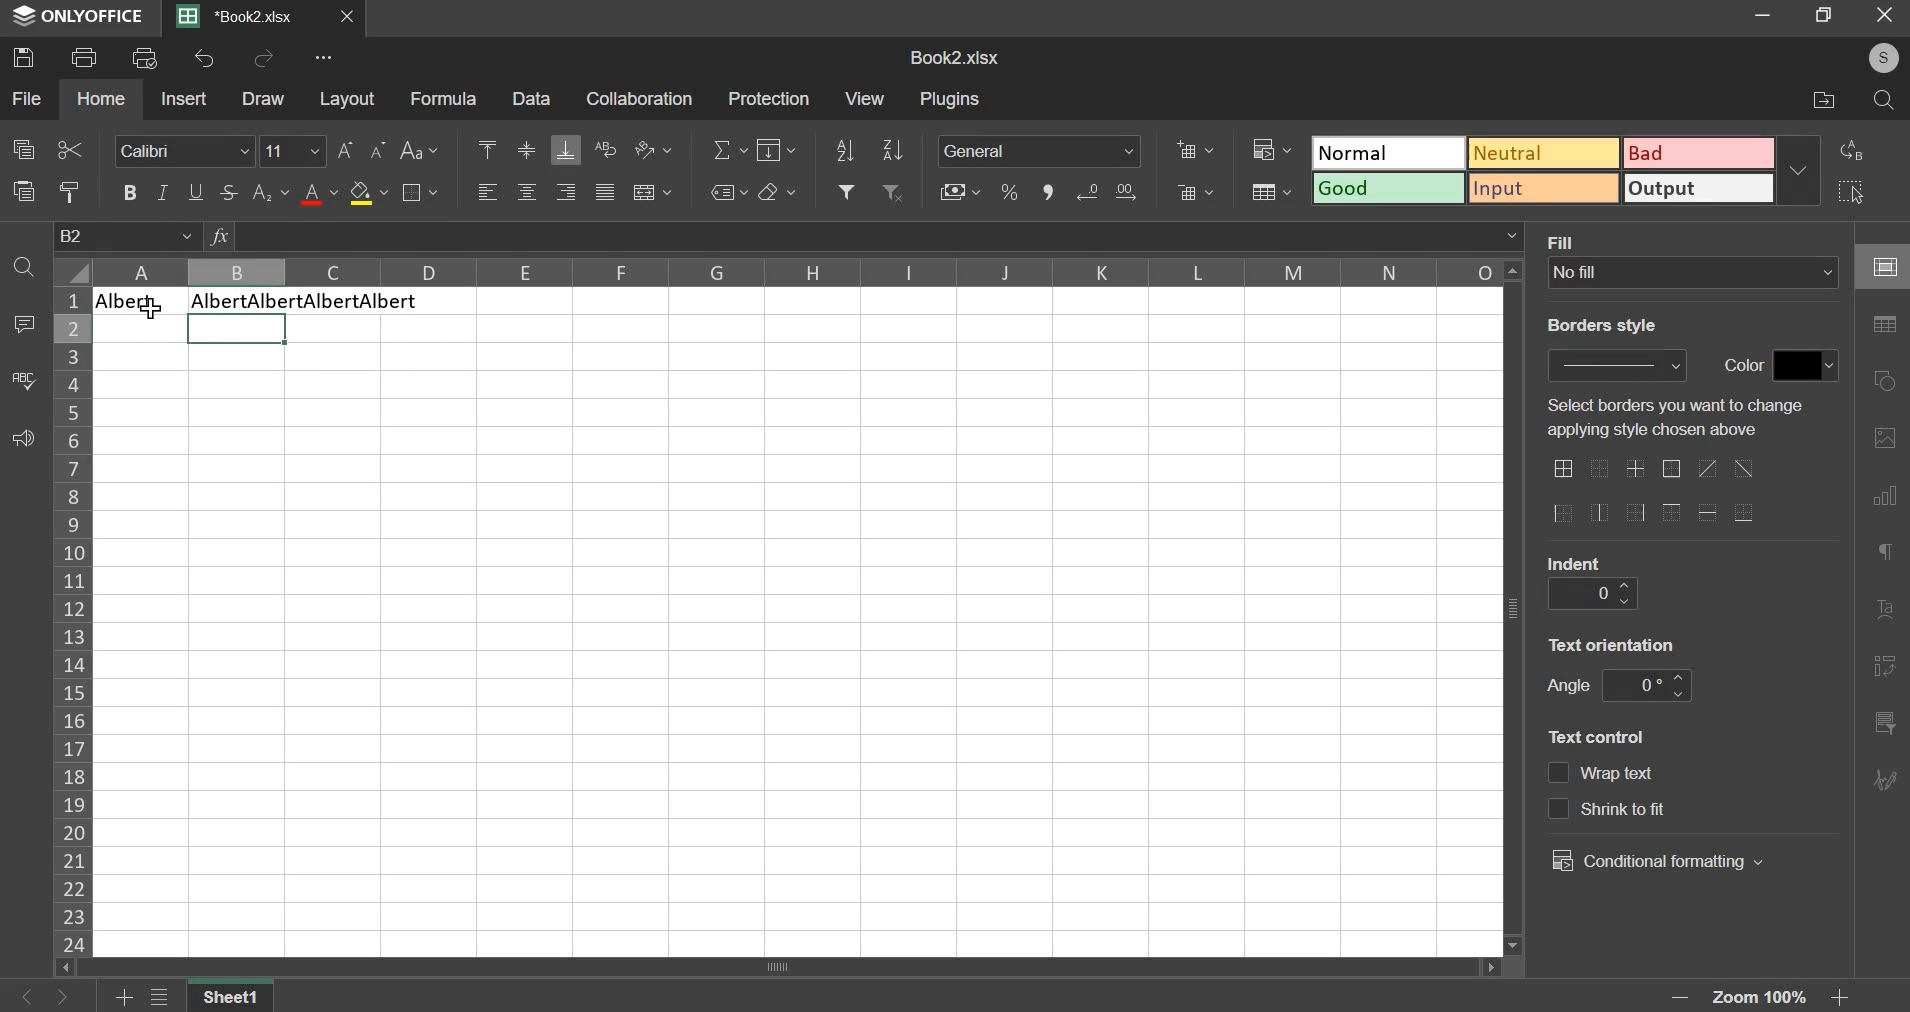  What do you see at coordinates (783, 968) in the screenshot?
I see `scroll bar` at bounding box center [783, 968].